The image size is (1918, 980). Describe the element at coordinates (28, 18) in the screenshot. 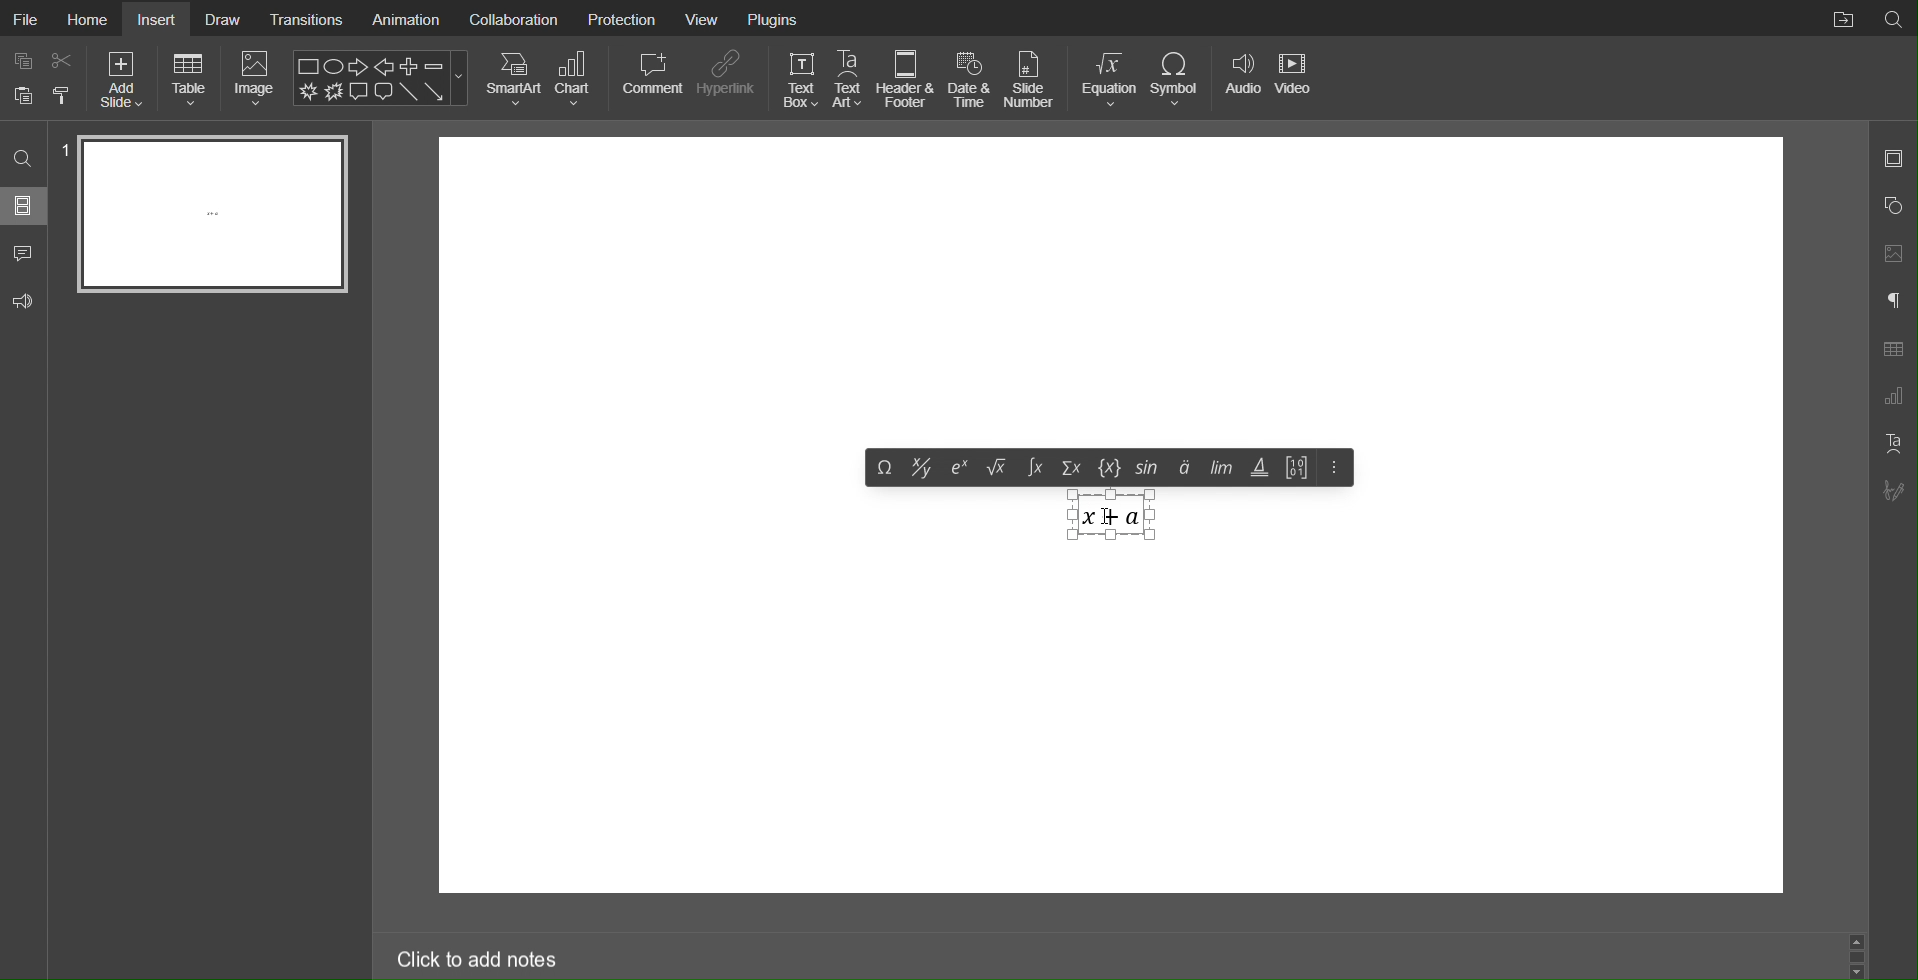

I see `File` at that location.